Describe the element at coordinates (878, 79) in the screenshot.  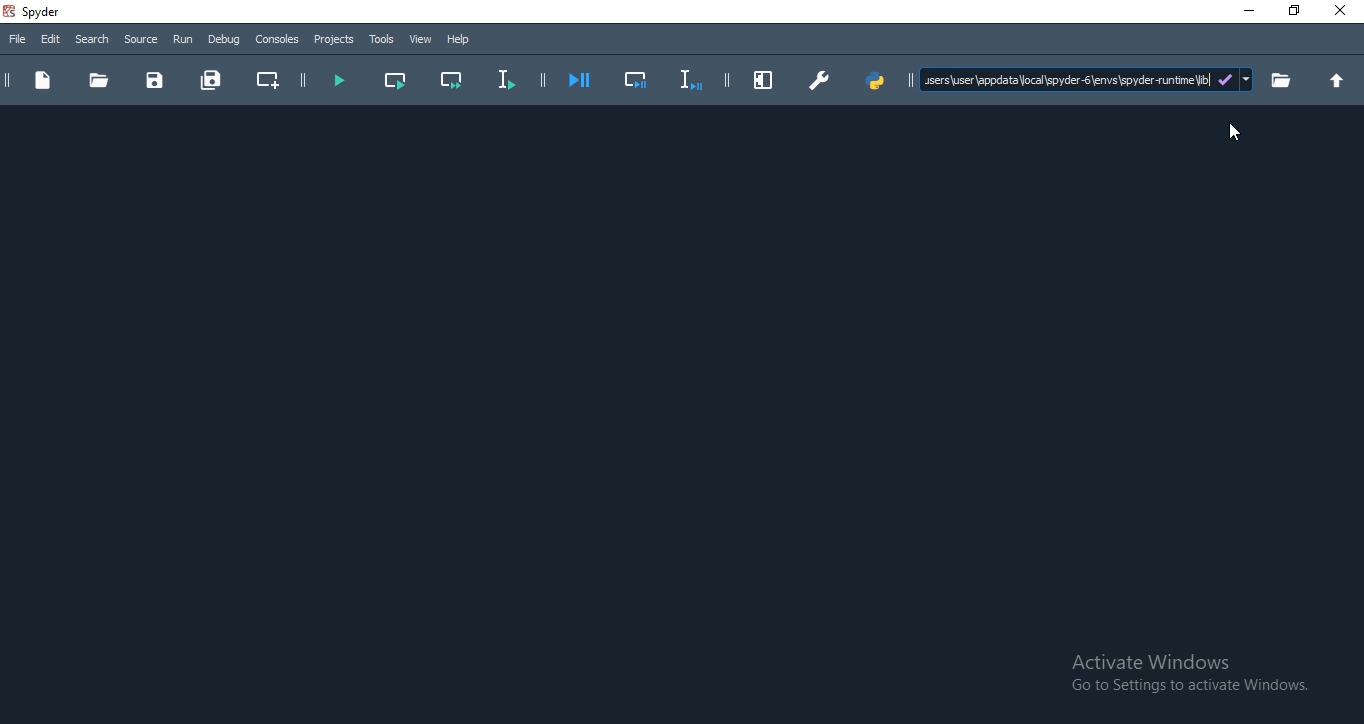
I see `pythonpath manager` at that location.